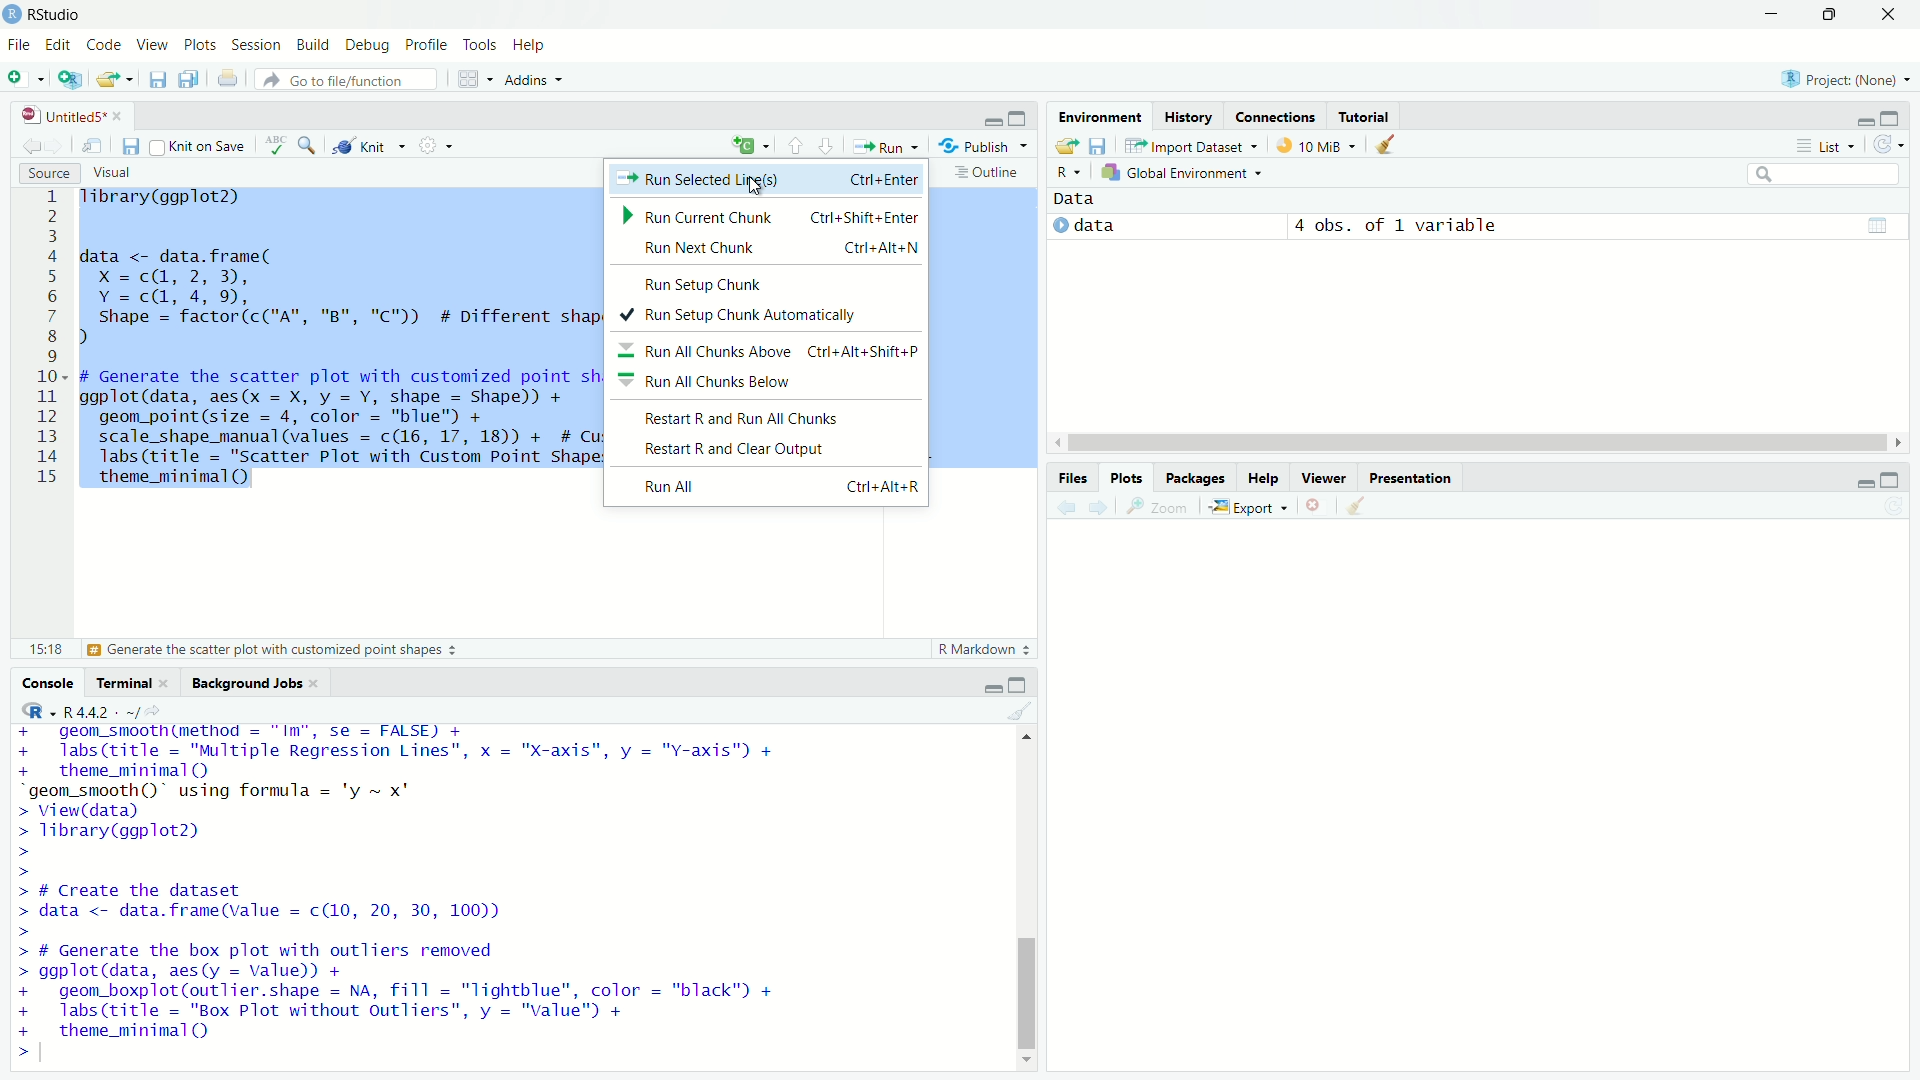  Describe the element at coordinates (480, 44) in the screenshot. I see `Tools` at that location.